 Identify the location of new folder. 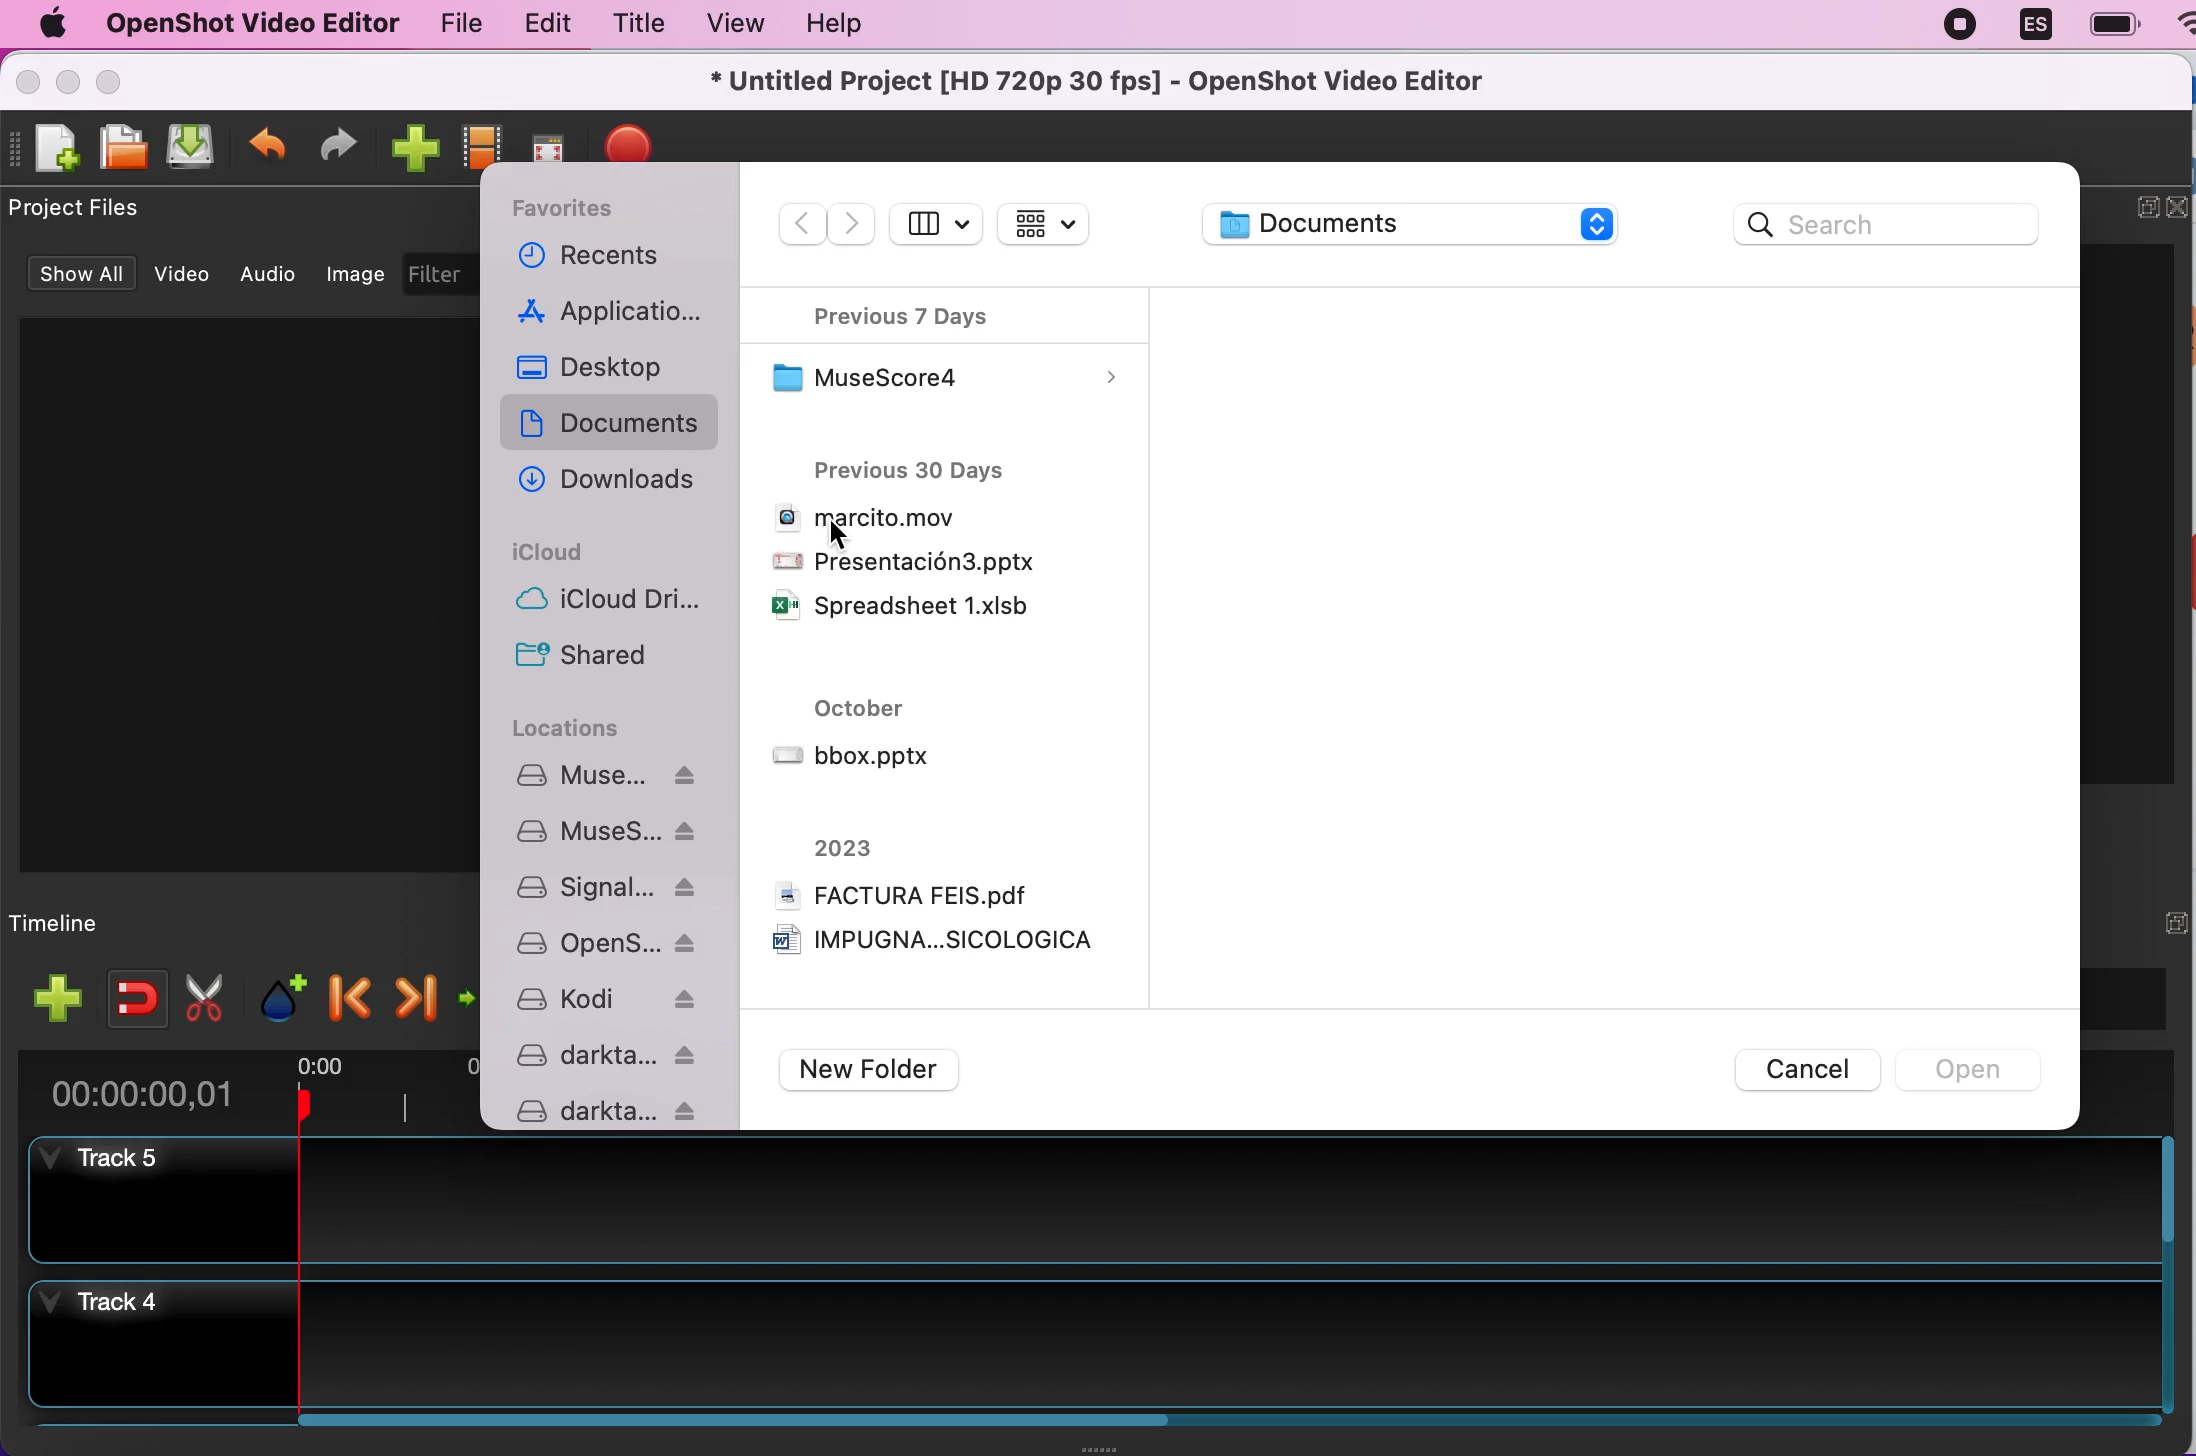
(893, 1071).